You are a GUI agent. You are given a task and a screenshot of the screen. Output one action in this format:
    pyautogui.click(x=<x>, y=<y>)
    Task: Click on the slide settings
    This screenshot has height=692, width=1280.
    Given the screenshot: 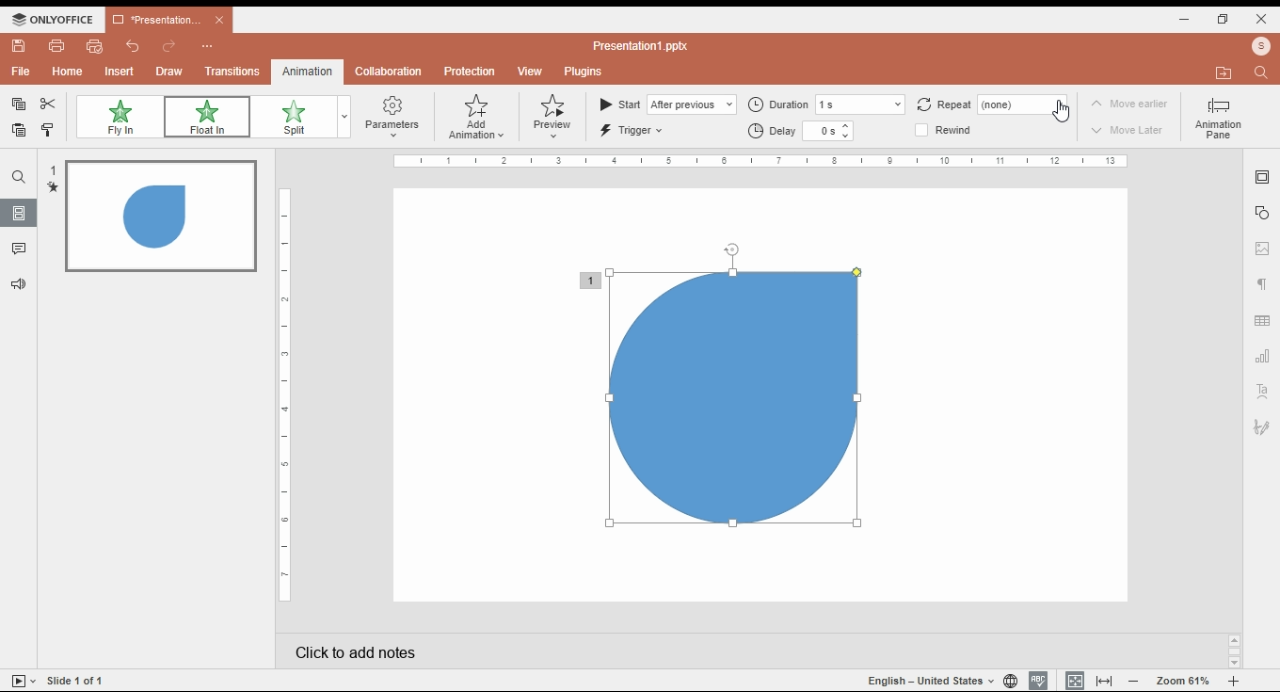 What is the action you would take?
    pyautogui.click(x=1261, y=179)
    